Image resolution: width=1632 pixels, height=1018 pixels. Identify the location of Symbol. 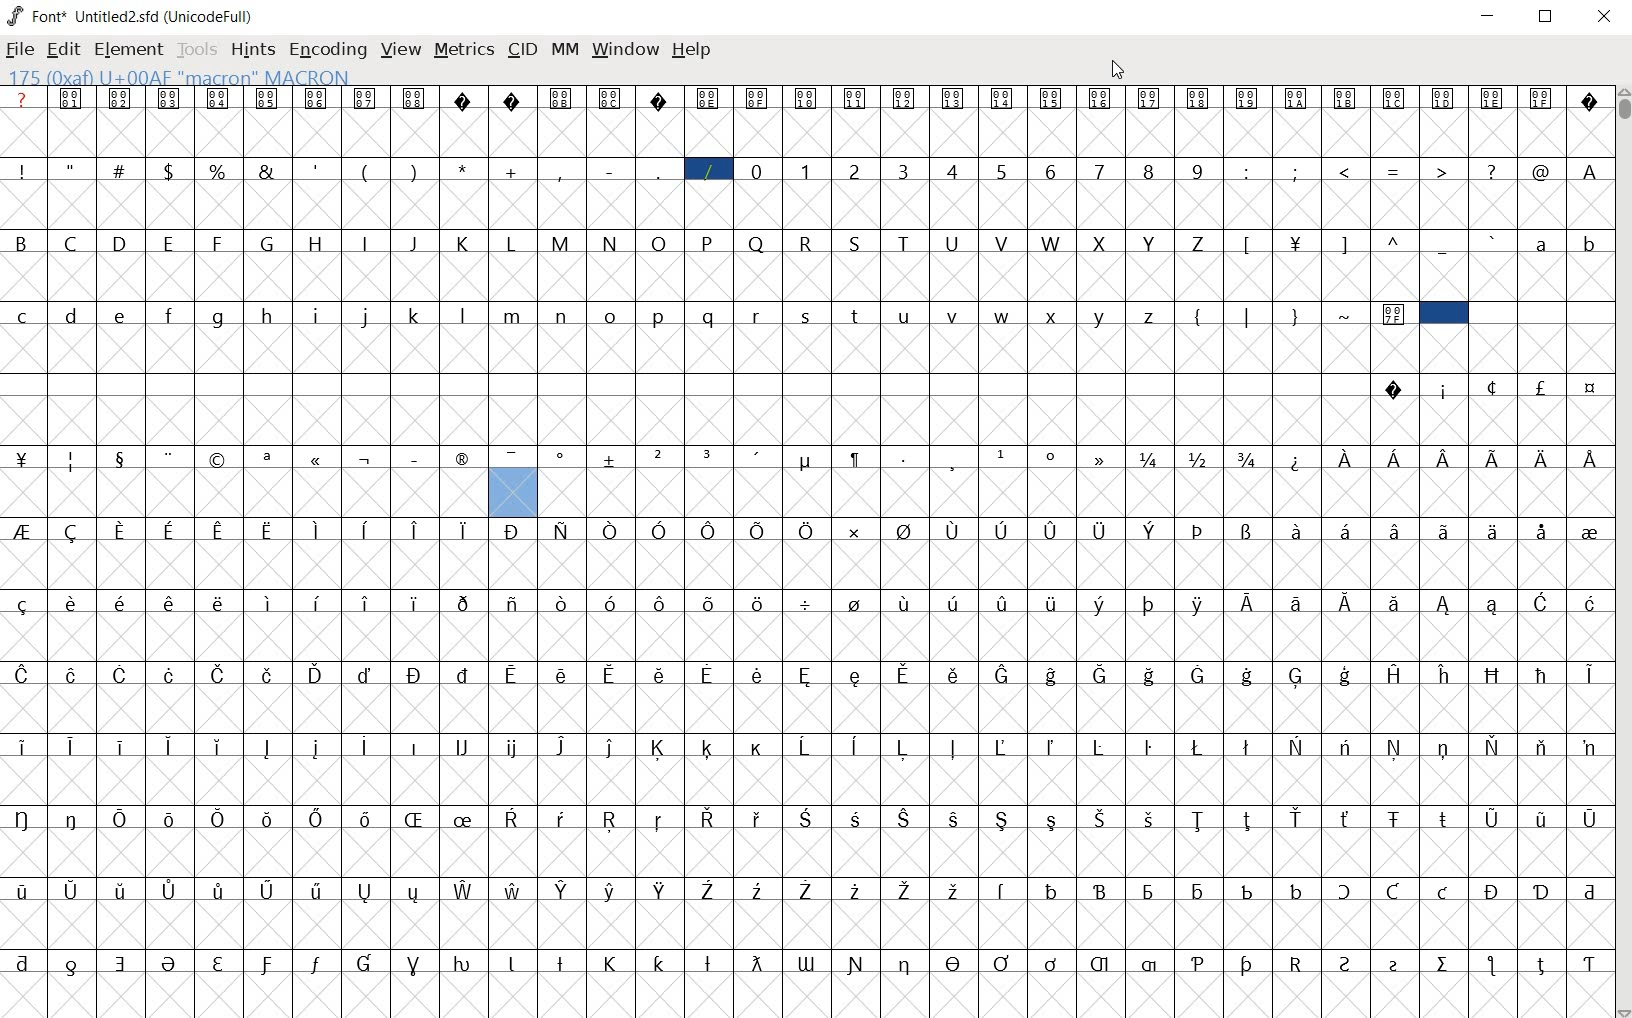
(171, 529).